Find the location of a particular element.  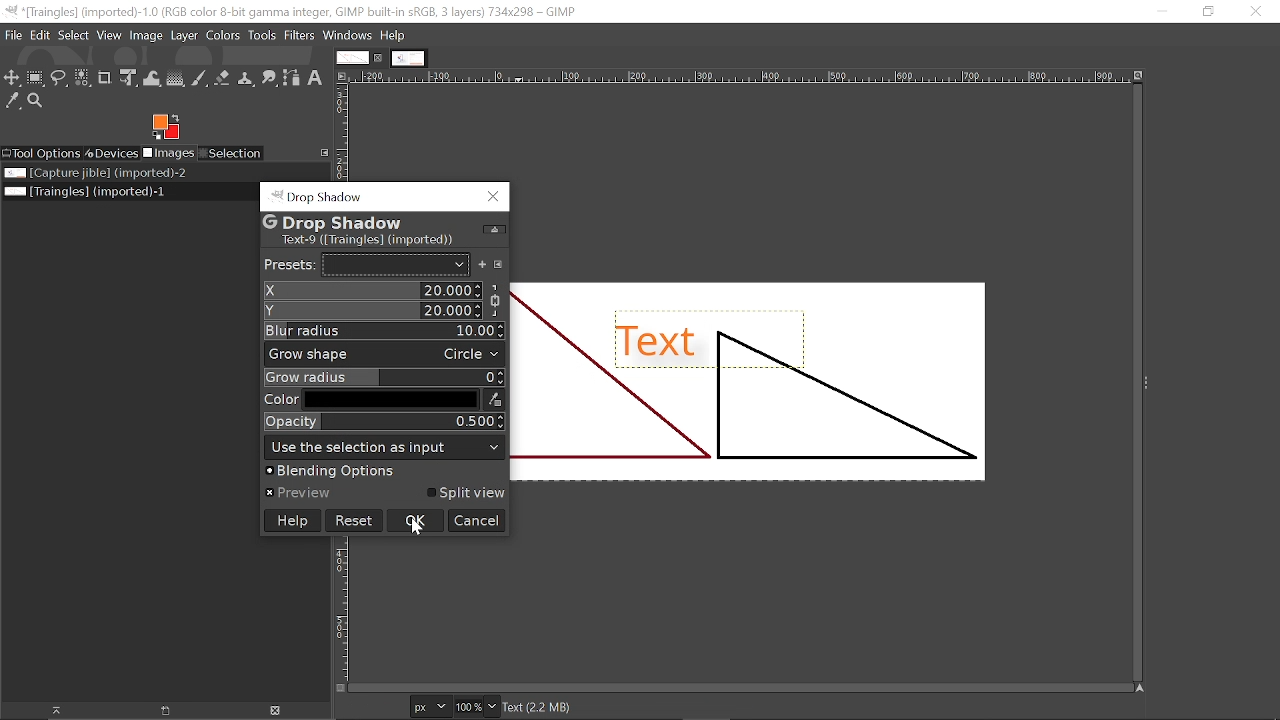

Smudge tool is located at coordinates (270, 80).